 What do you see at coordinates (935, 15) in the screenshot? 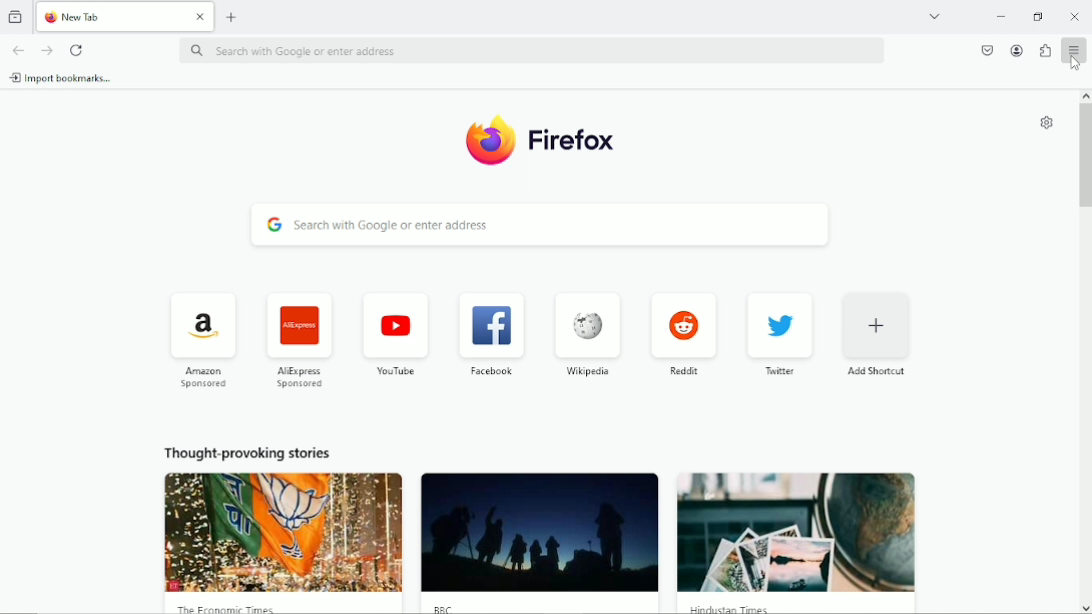
I see `List all tabs` at bounding box center [935, 15].